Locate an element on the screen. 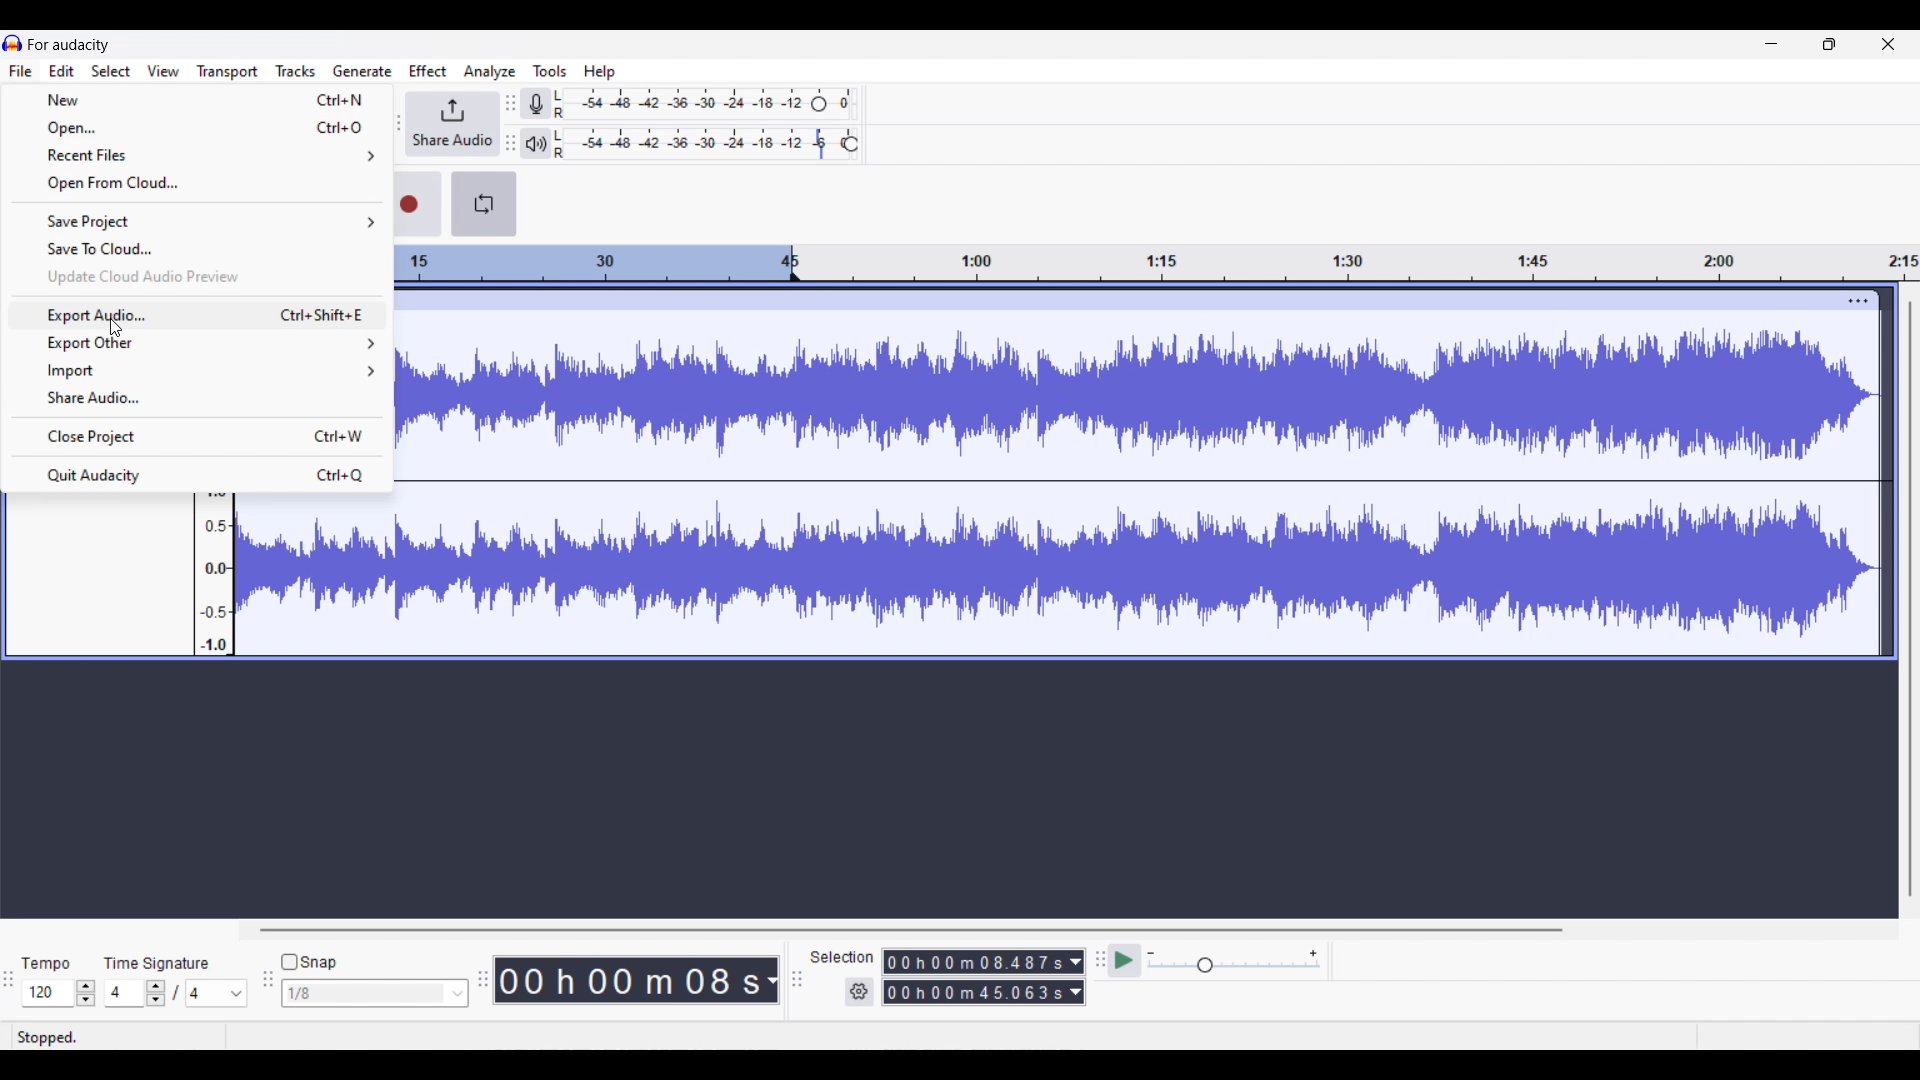  Selection settings is located at coordinates (860, 992).